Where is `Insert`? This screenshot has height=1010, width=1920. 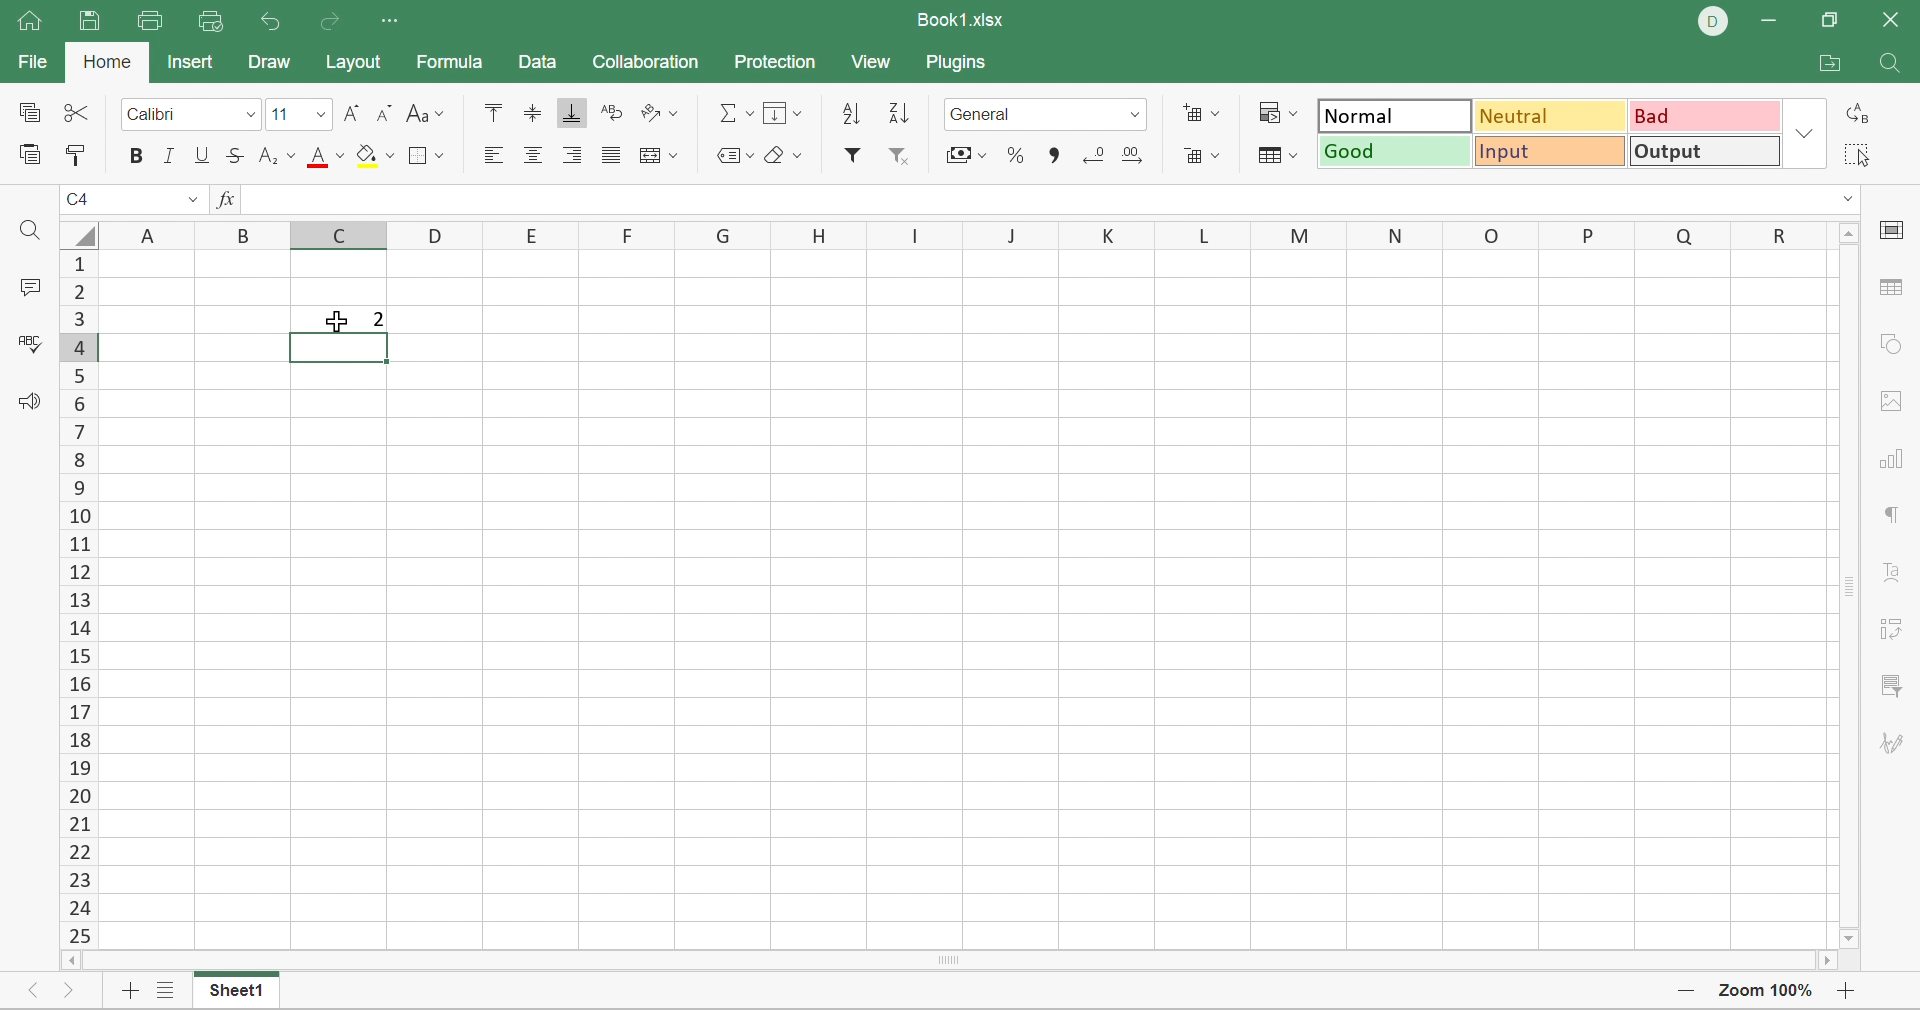 Insert is located at coordinates (195, 65).